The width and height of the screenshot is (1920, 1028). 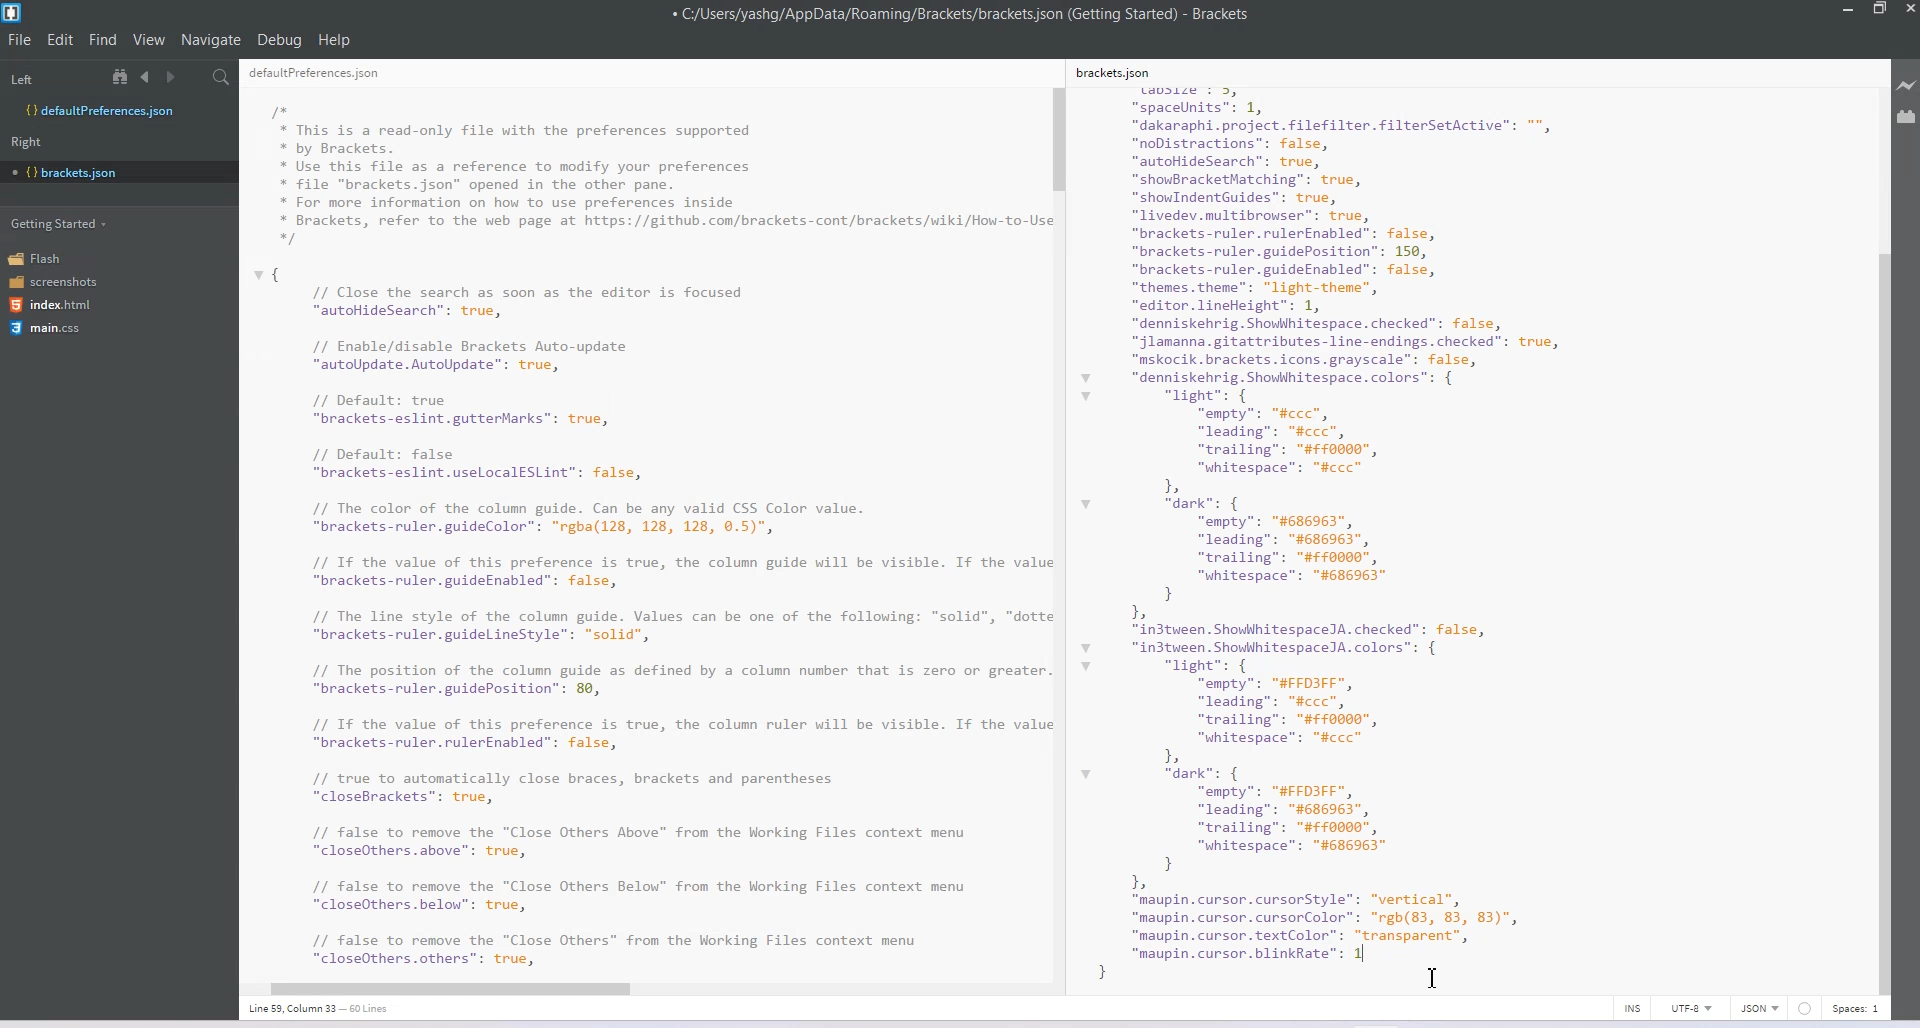 I want to click on Text Cursor, so click(x=1433, y=977).